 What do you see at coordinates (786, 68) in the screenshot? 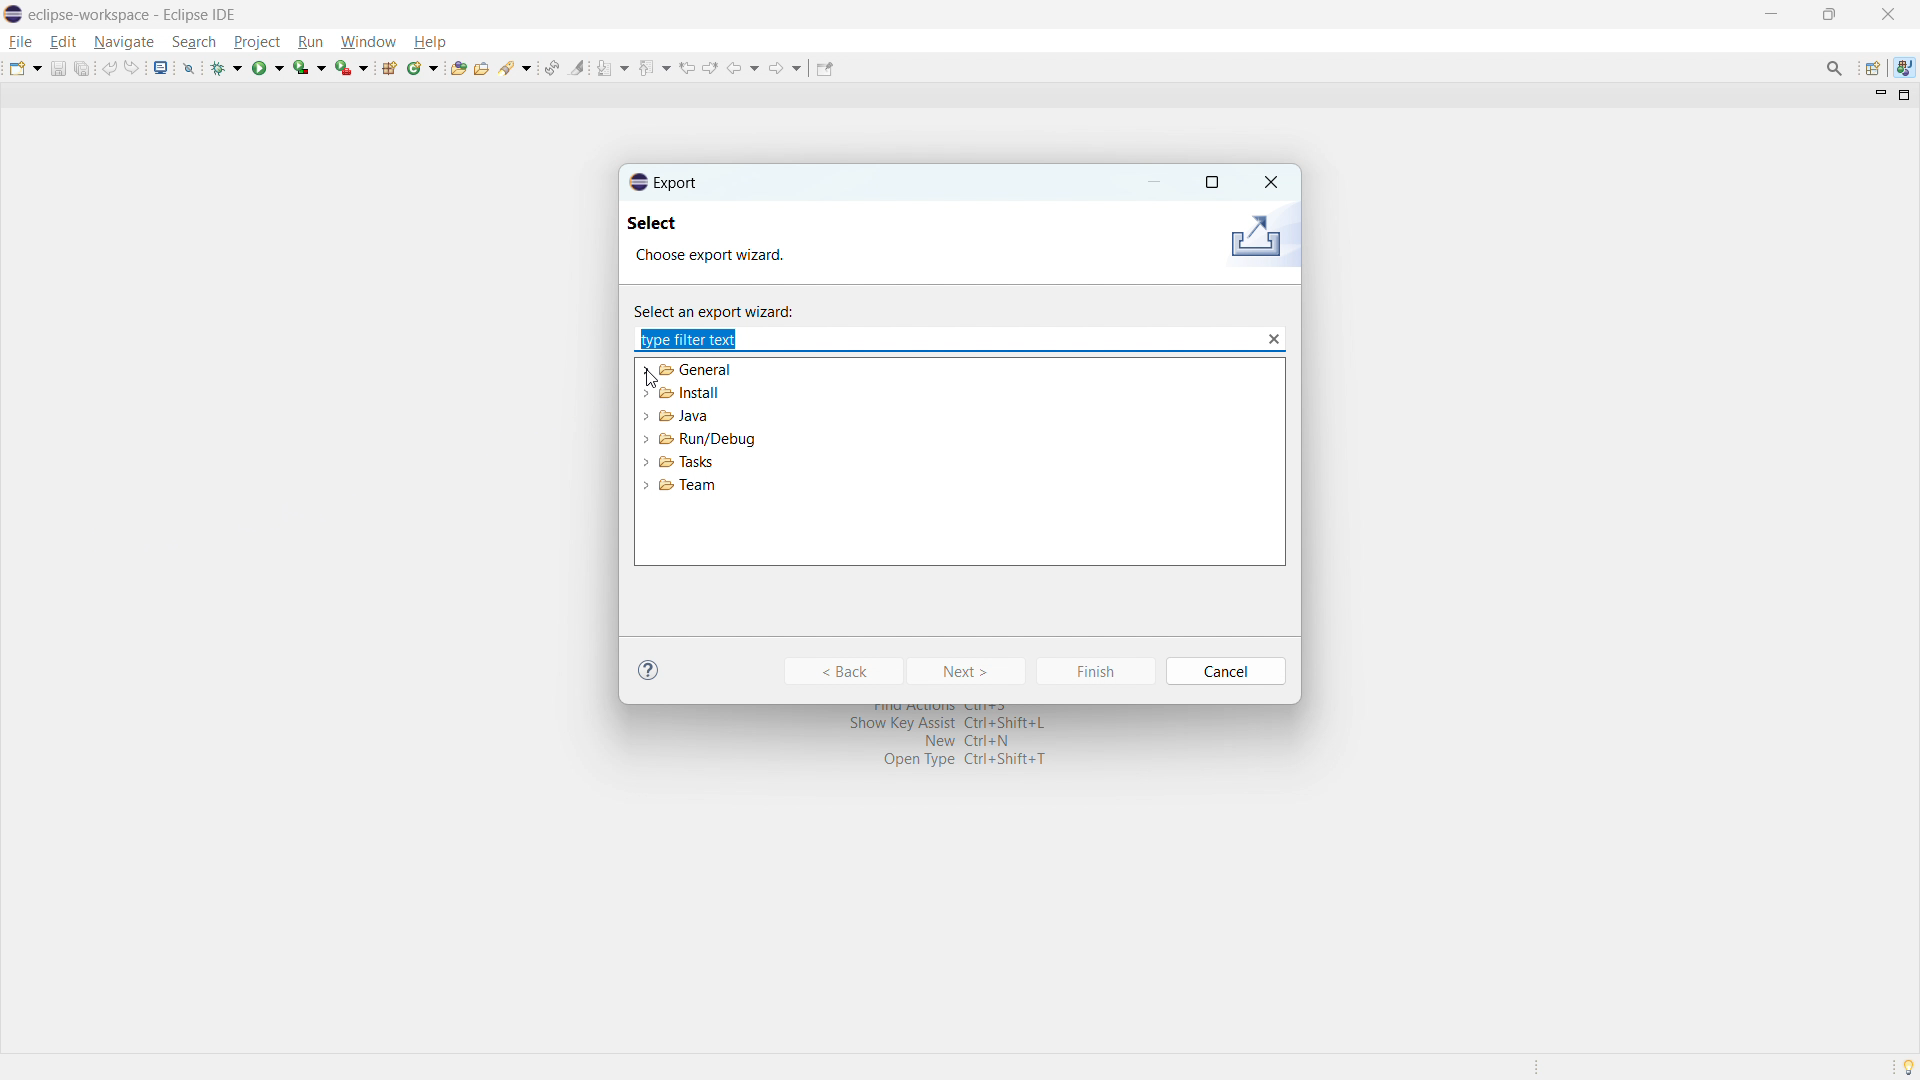
I see `forward` at bounding box center [786, 68].